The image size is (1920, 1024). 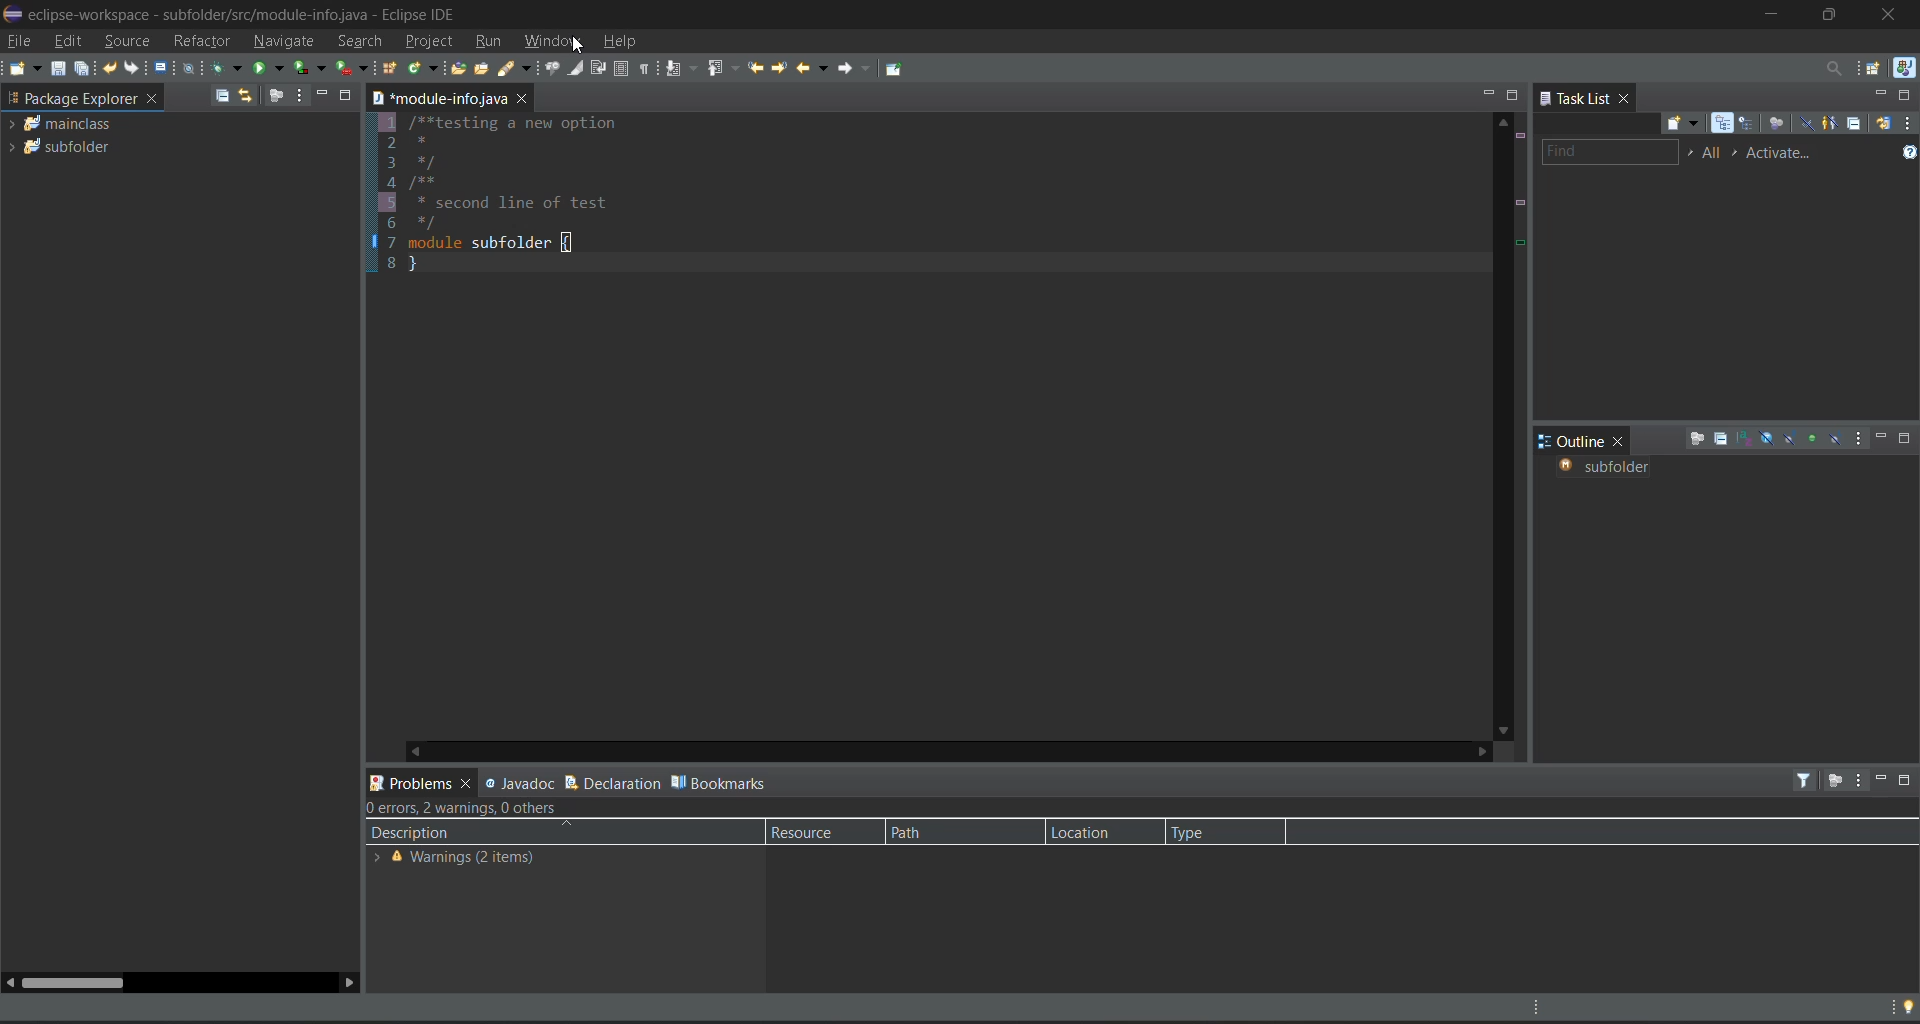 What do you see at coordinates (1903, 95) in the screenshot?
I see `maximize` at bounding box center [1903, 95].